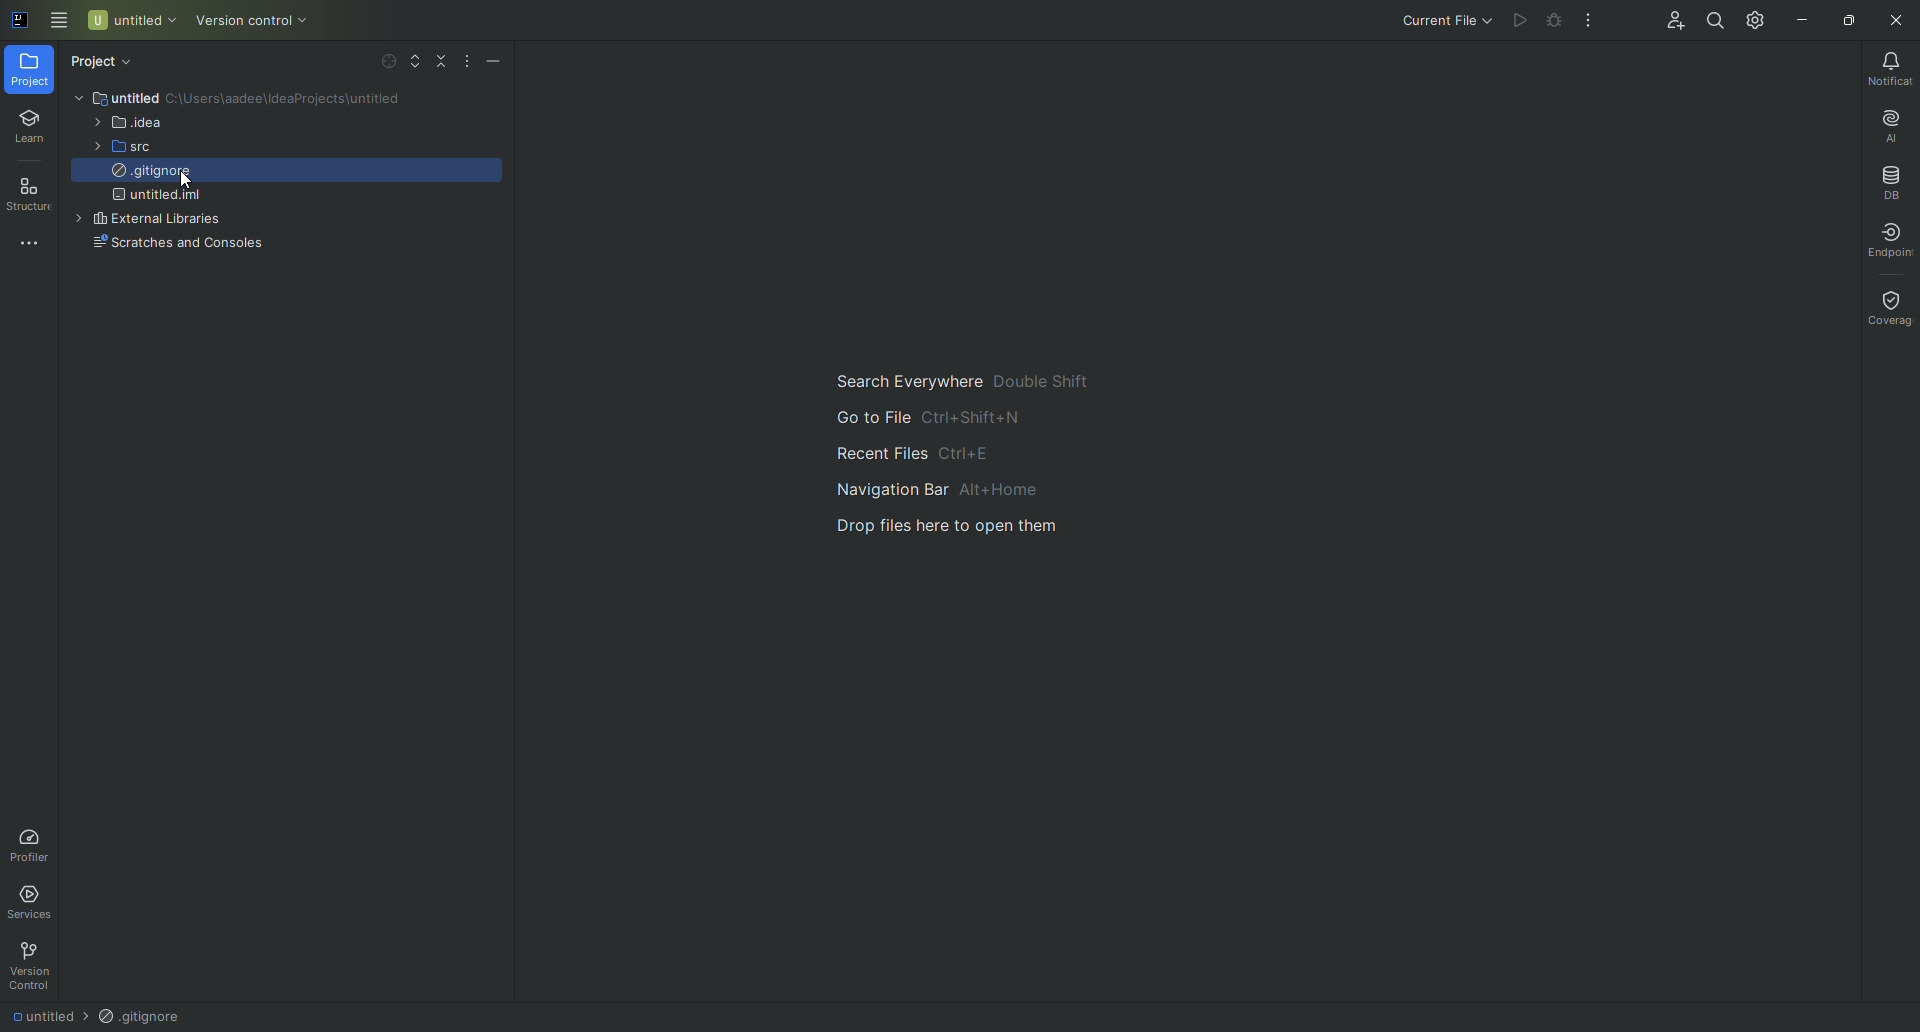 This screenshot has width=1920, height=1032. I want to click on Untitled, so click(132, 19).